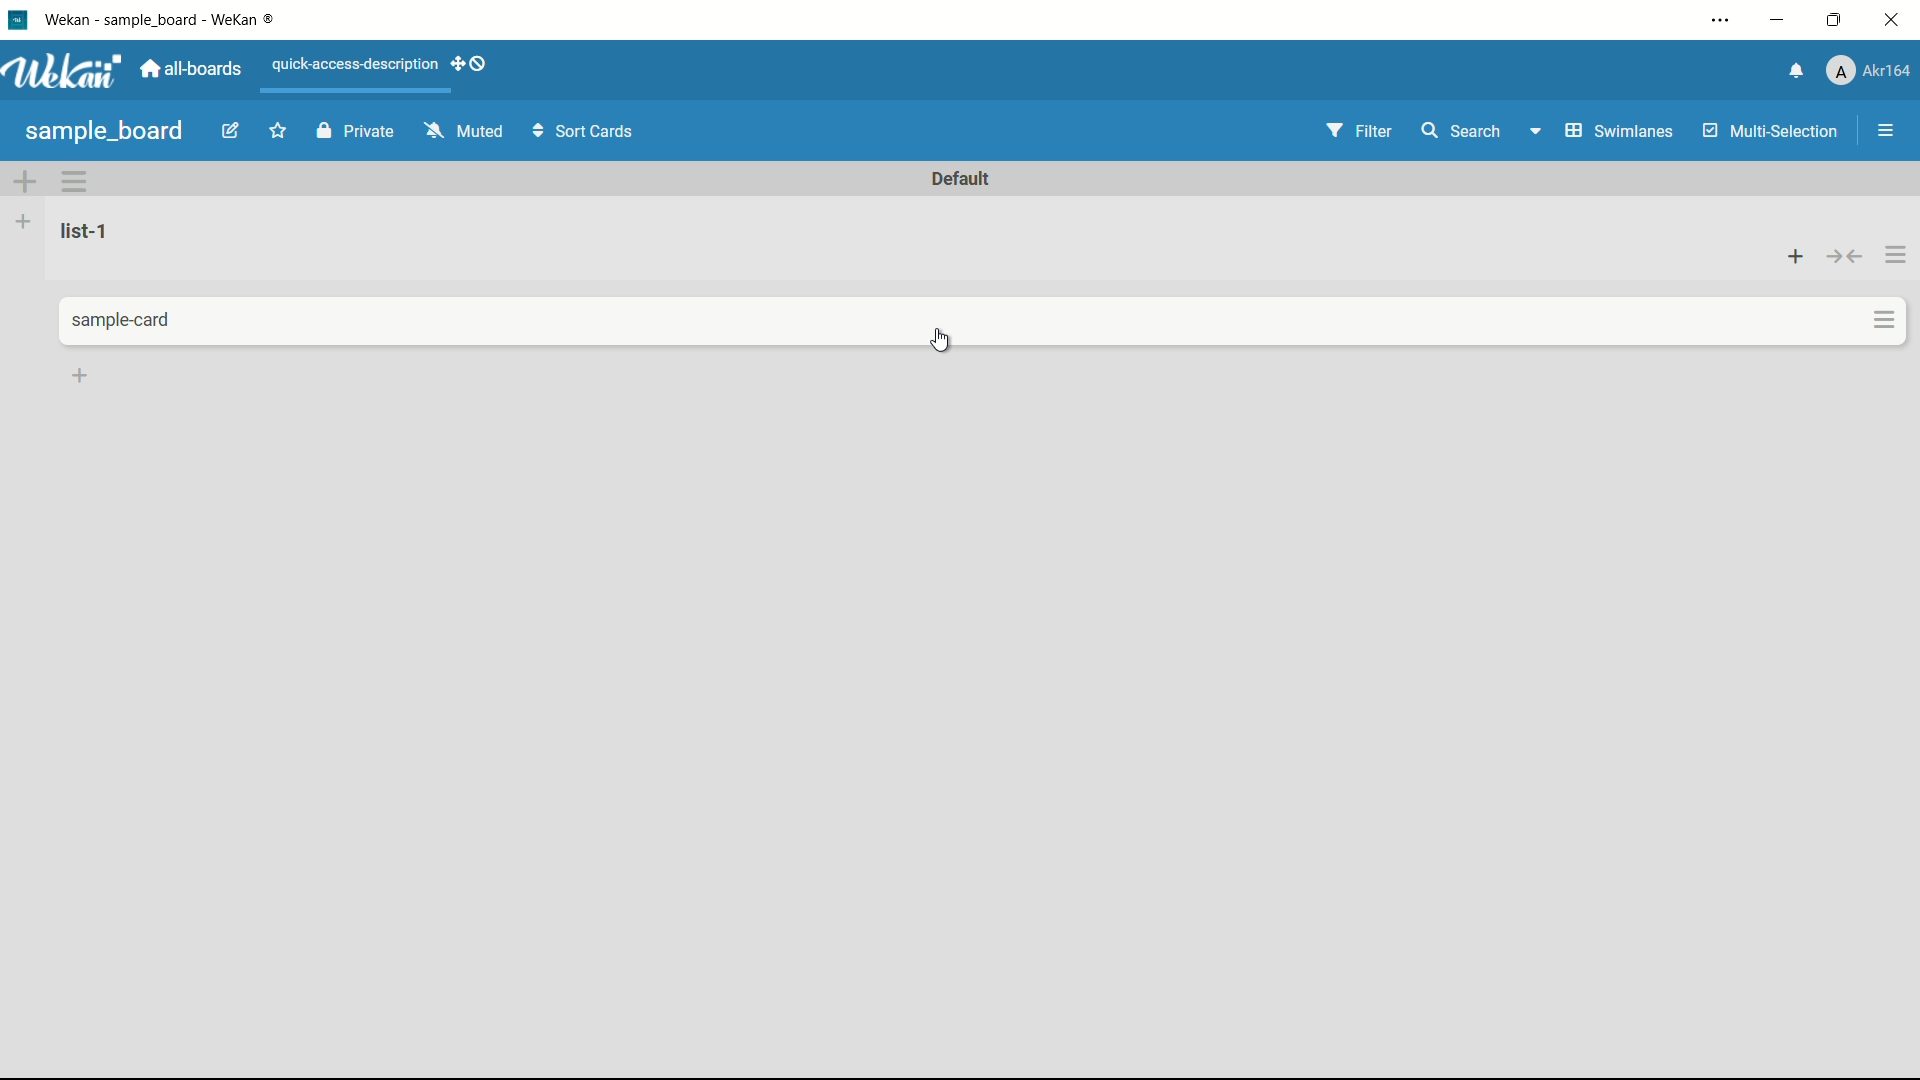 The image size is (1920, 1080). Describe the element at coordinates (76, 181) in the screenshot. I see `swimlane actions` at that location.